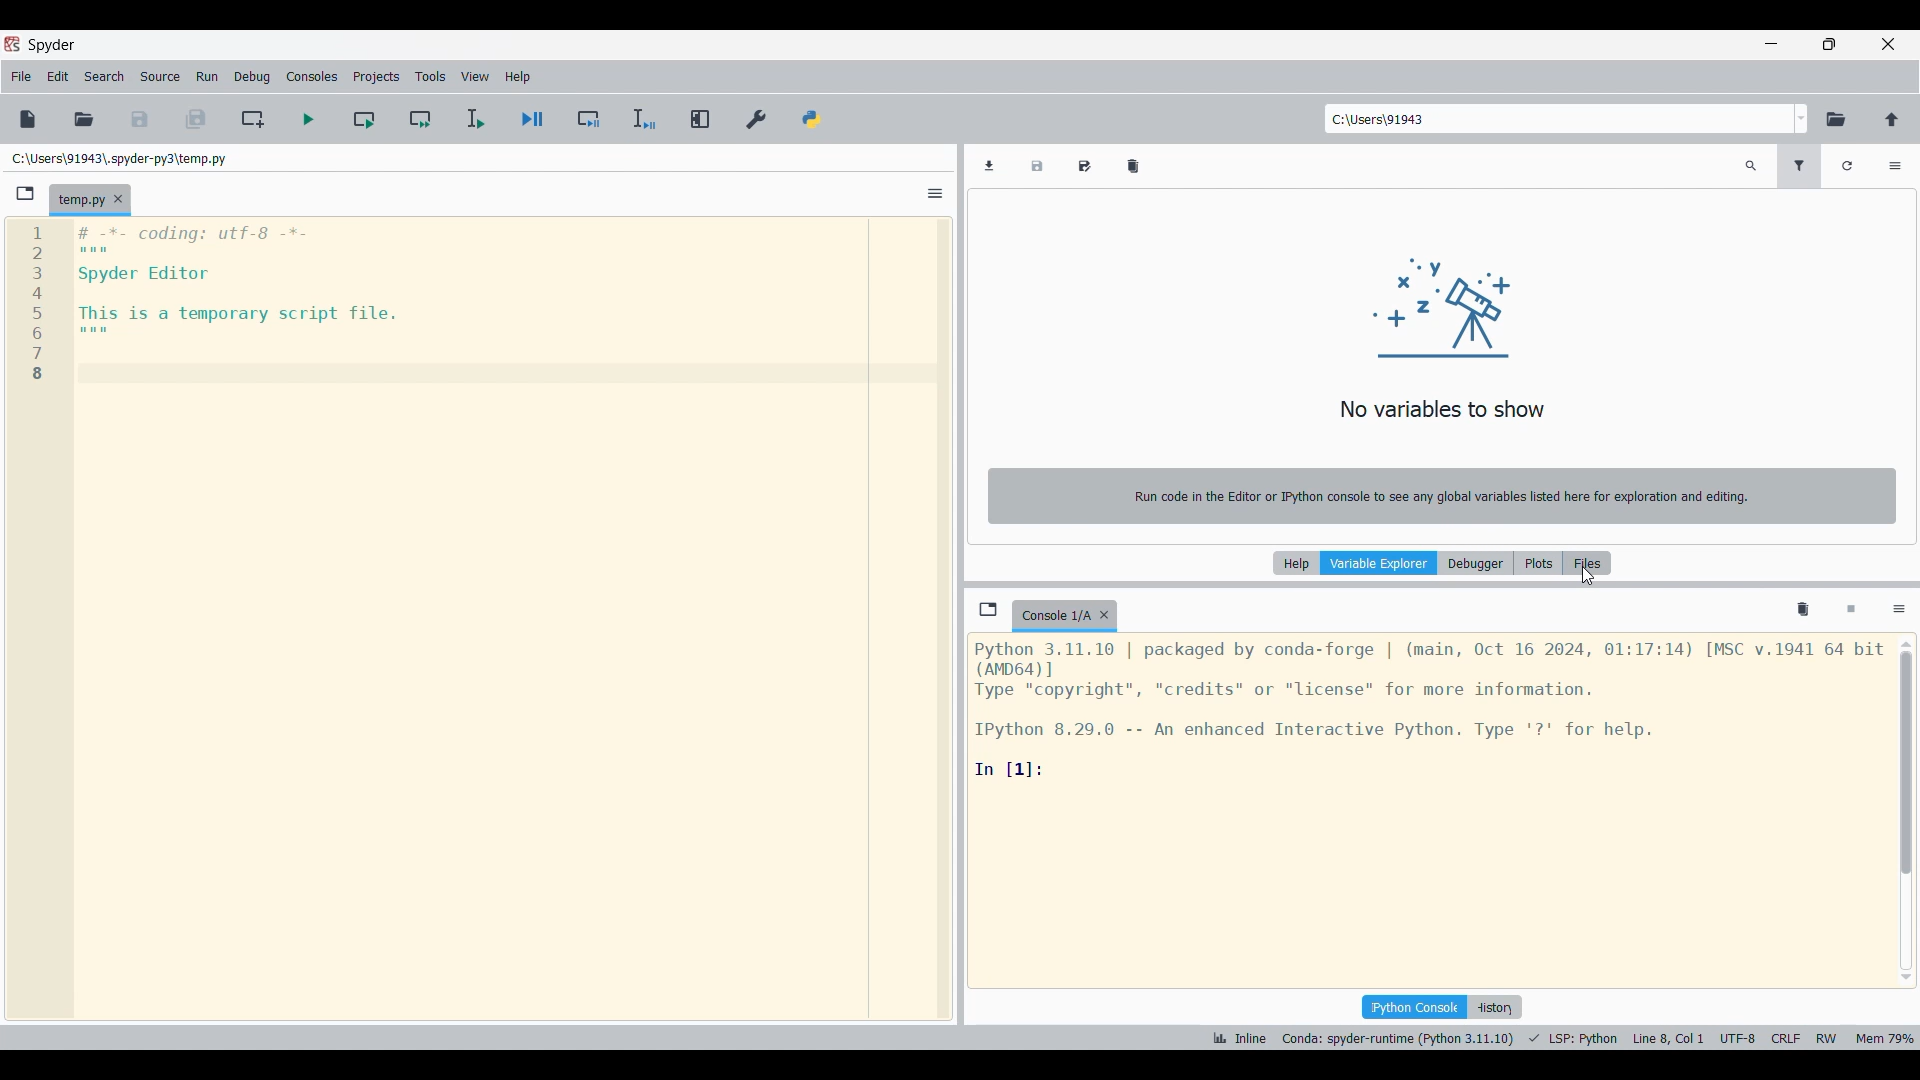 Image resolution: width=1920 pixels, height=1080 pixels. I want to click on Preferences, so click(757, 120).